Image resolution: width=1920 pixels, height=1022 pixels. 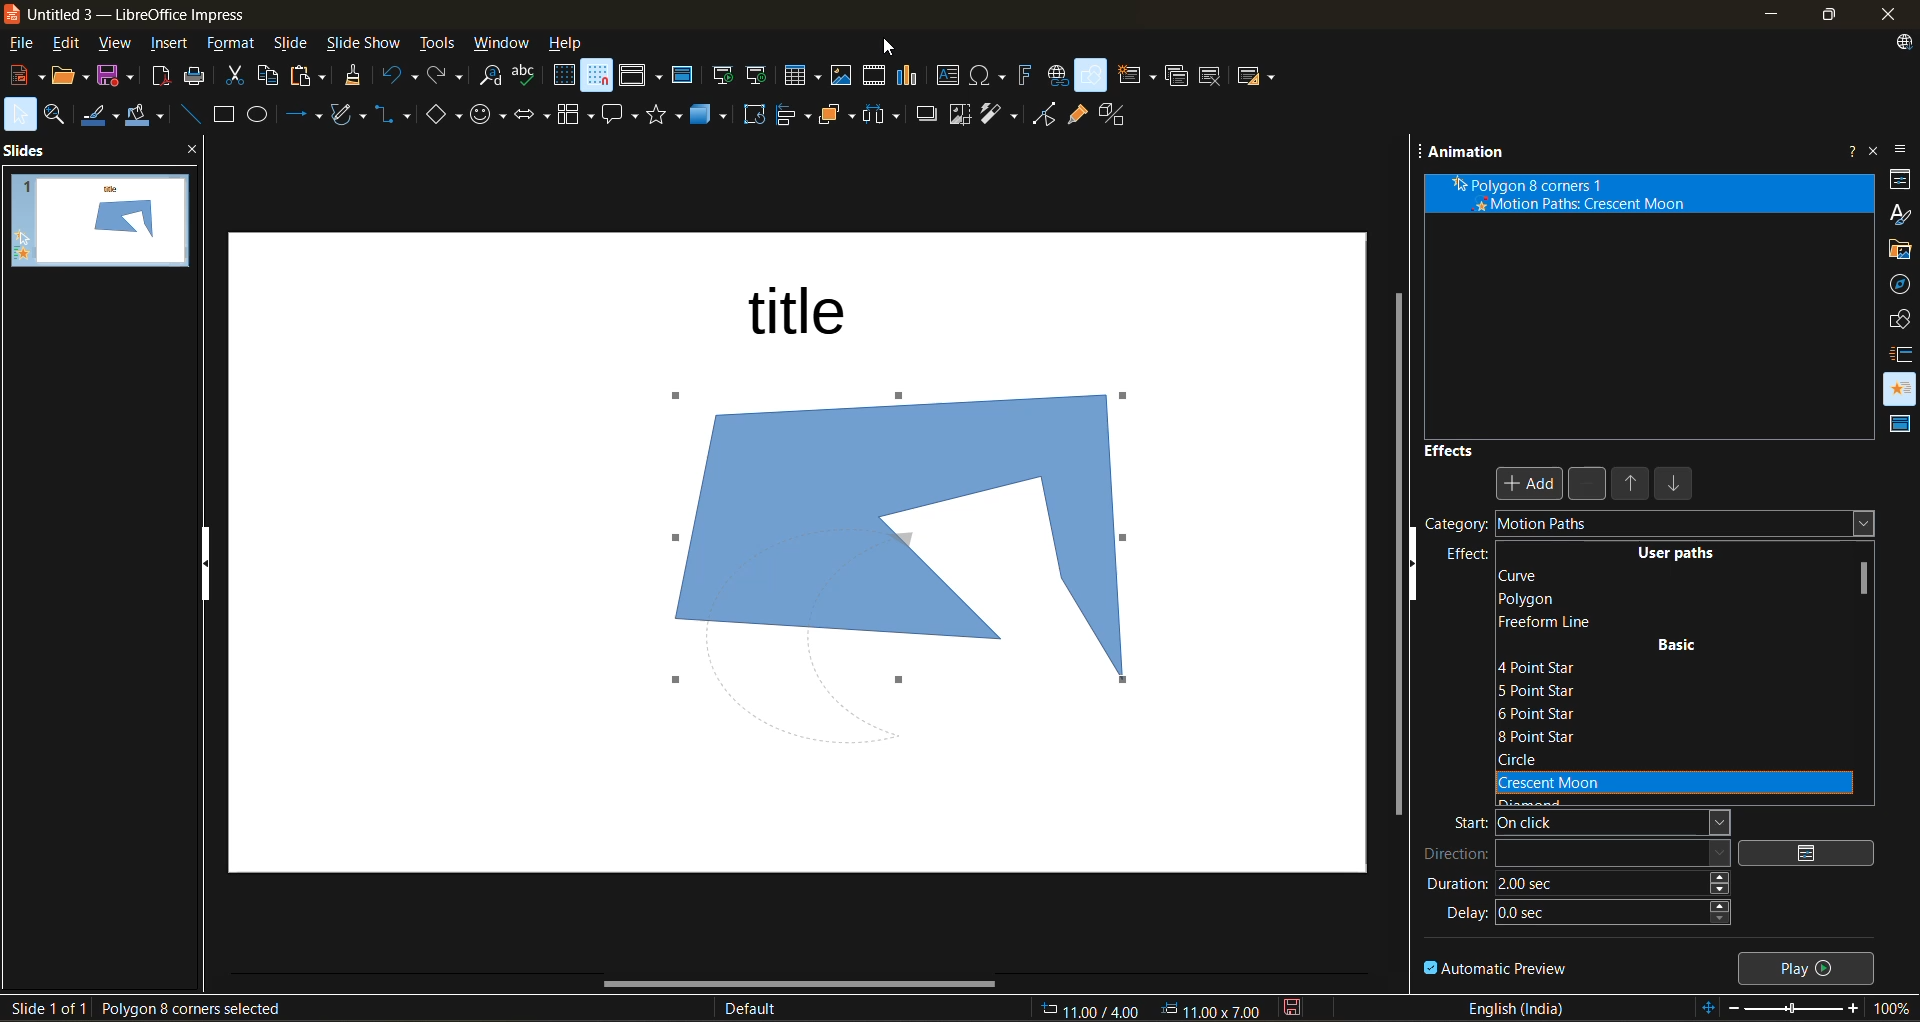 I want to click on cut, so click(x=237, y=77).